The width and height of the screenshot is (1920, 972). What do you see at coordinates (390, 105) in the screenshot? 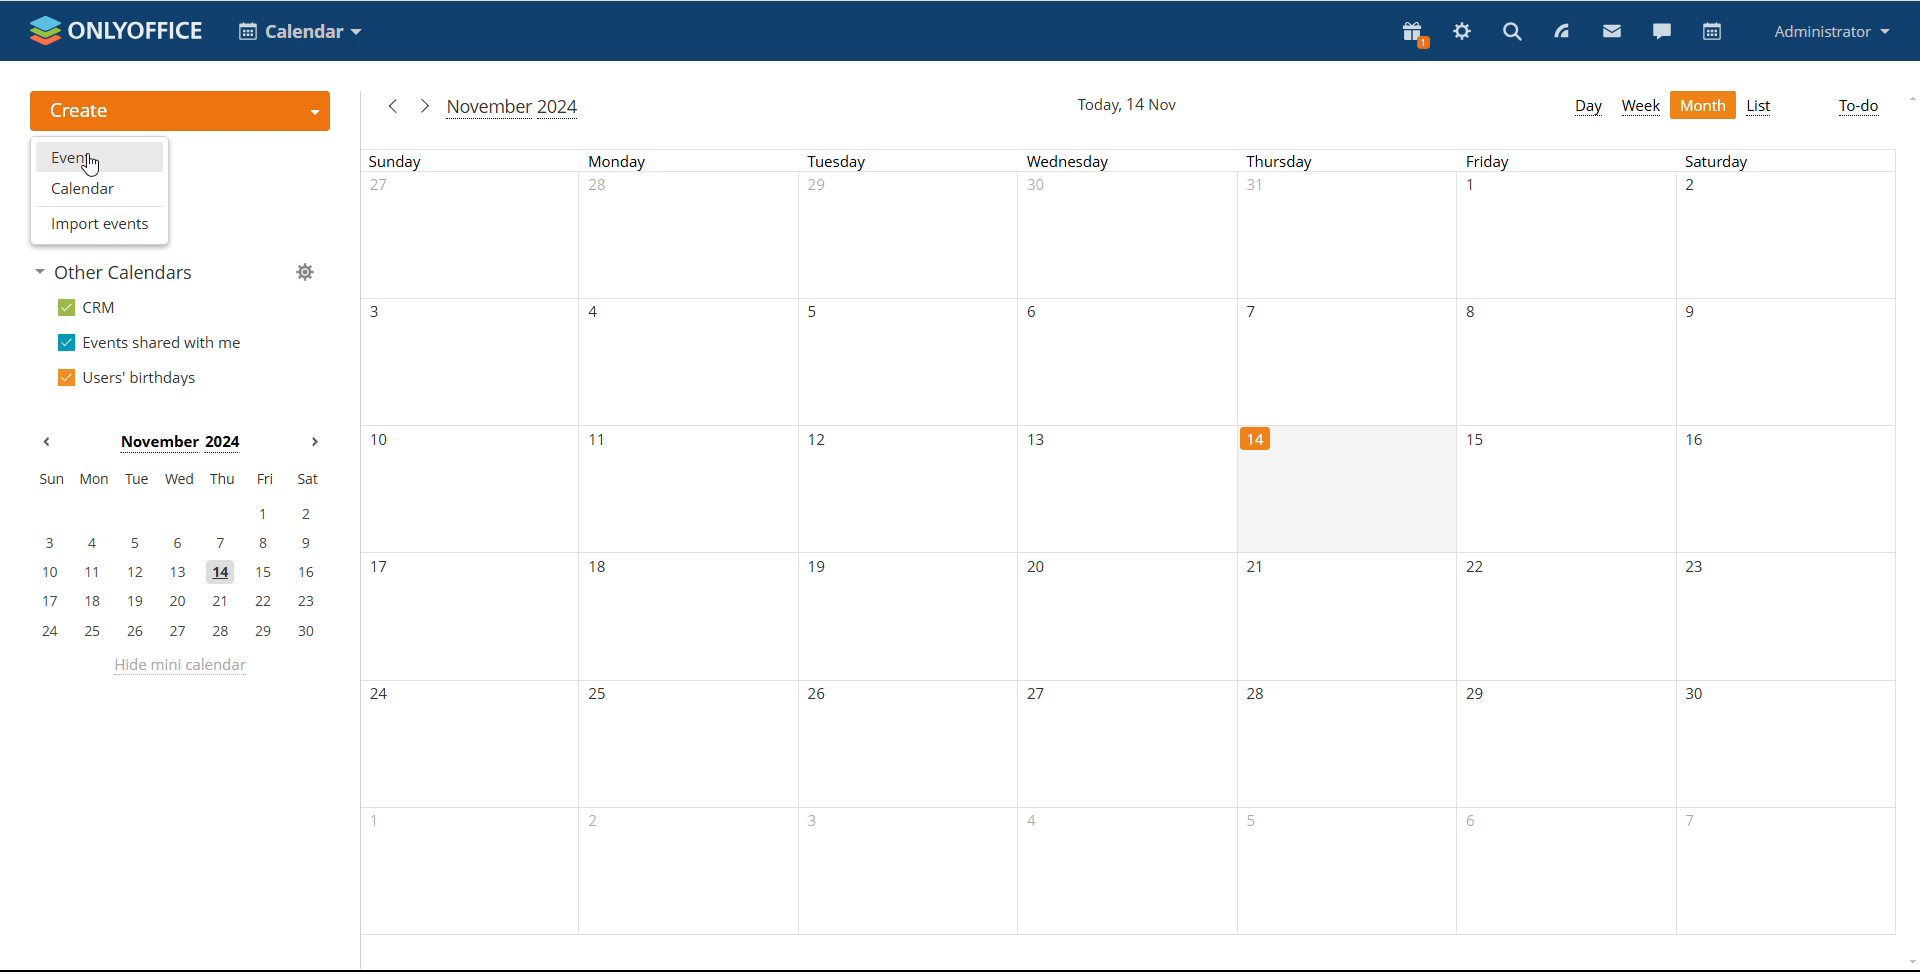
I see `previous month` at bounding box center [390, 105].